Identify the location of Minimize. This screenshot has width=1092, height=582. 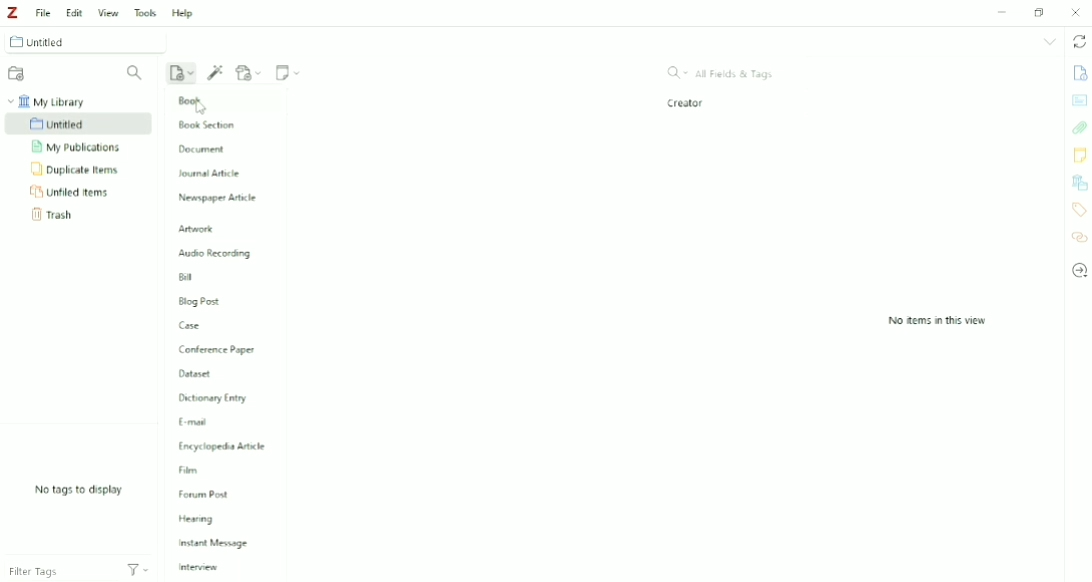
(1003, 13).